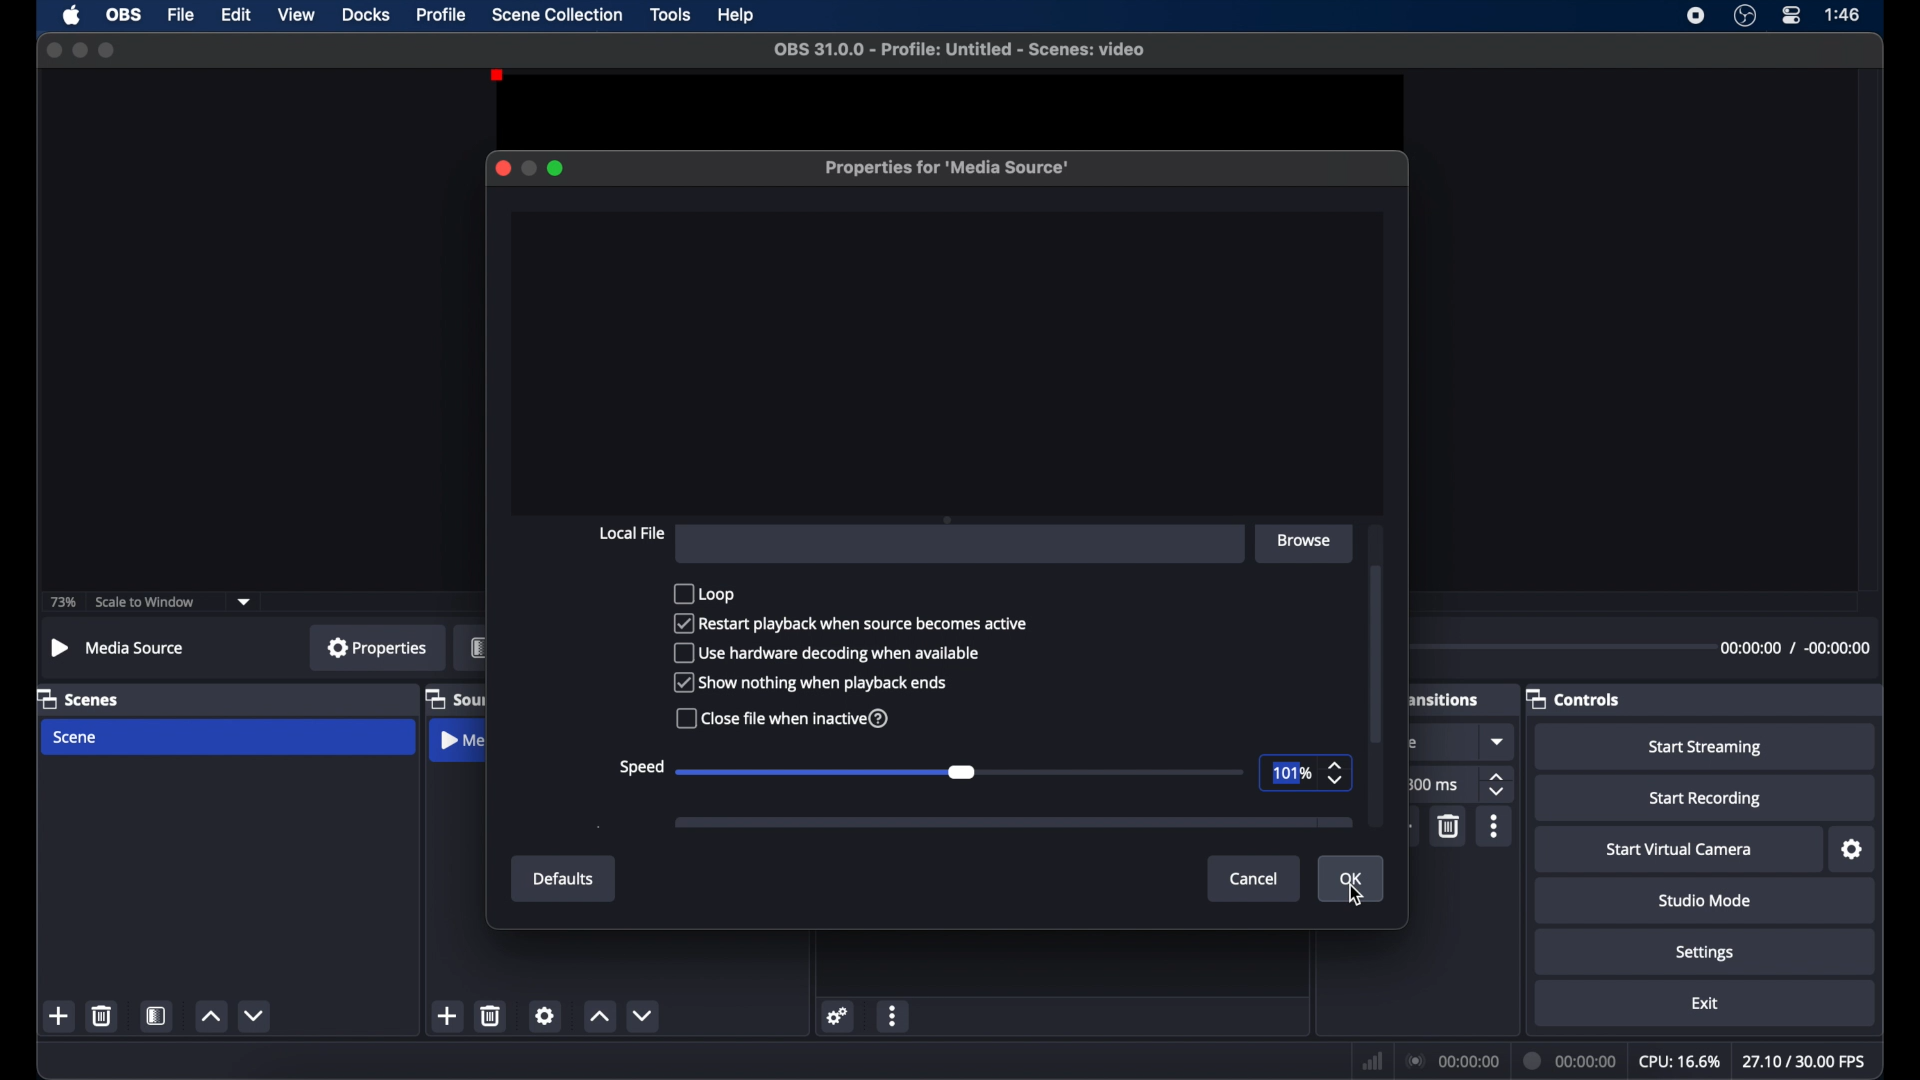 This screenshot has width=1920, height=1080. Describe the element at coordinates (810, 683) in the screenshot. I see `show nothing when playback ends` at that location.